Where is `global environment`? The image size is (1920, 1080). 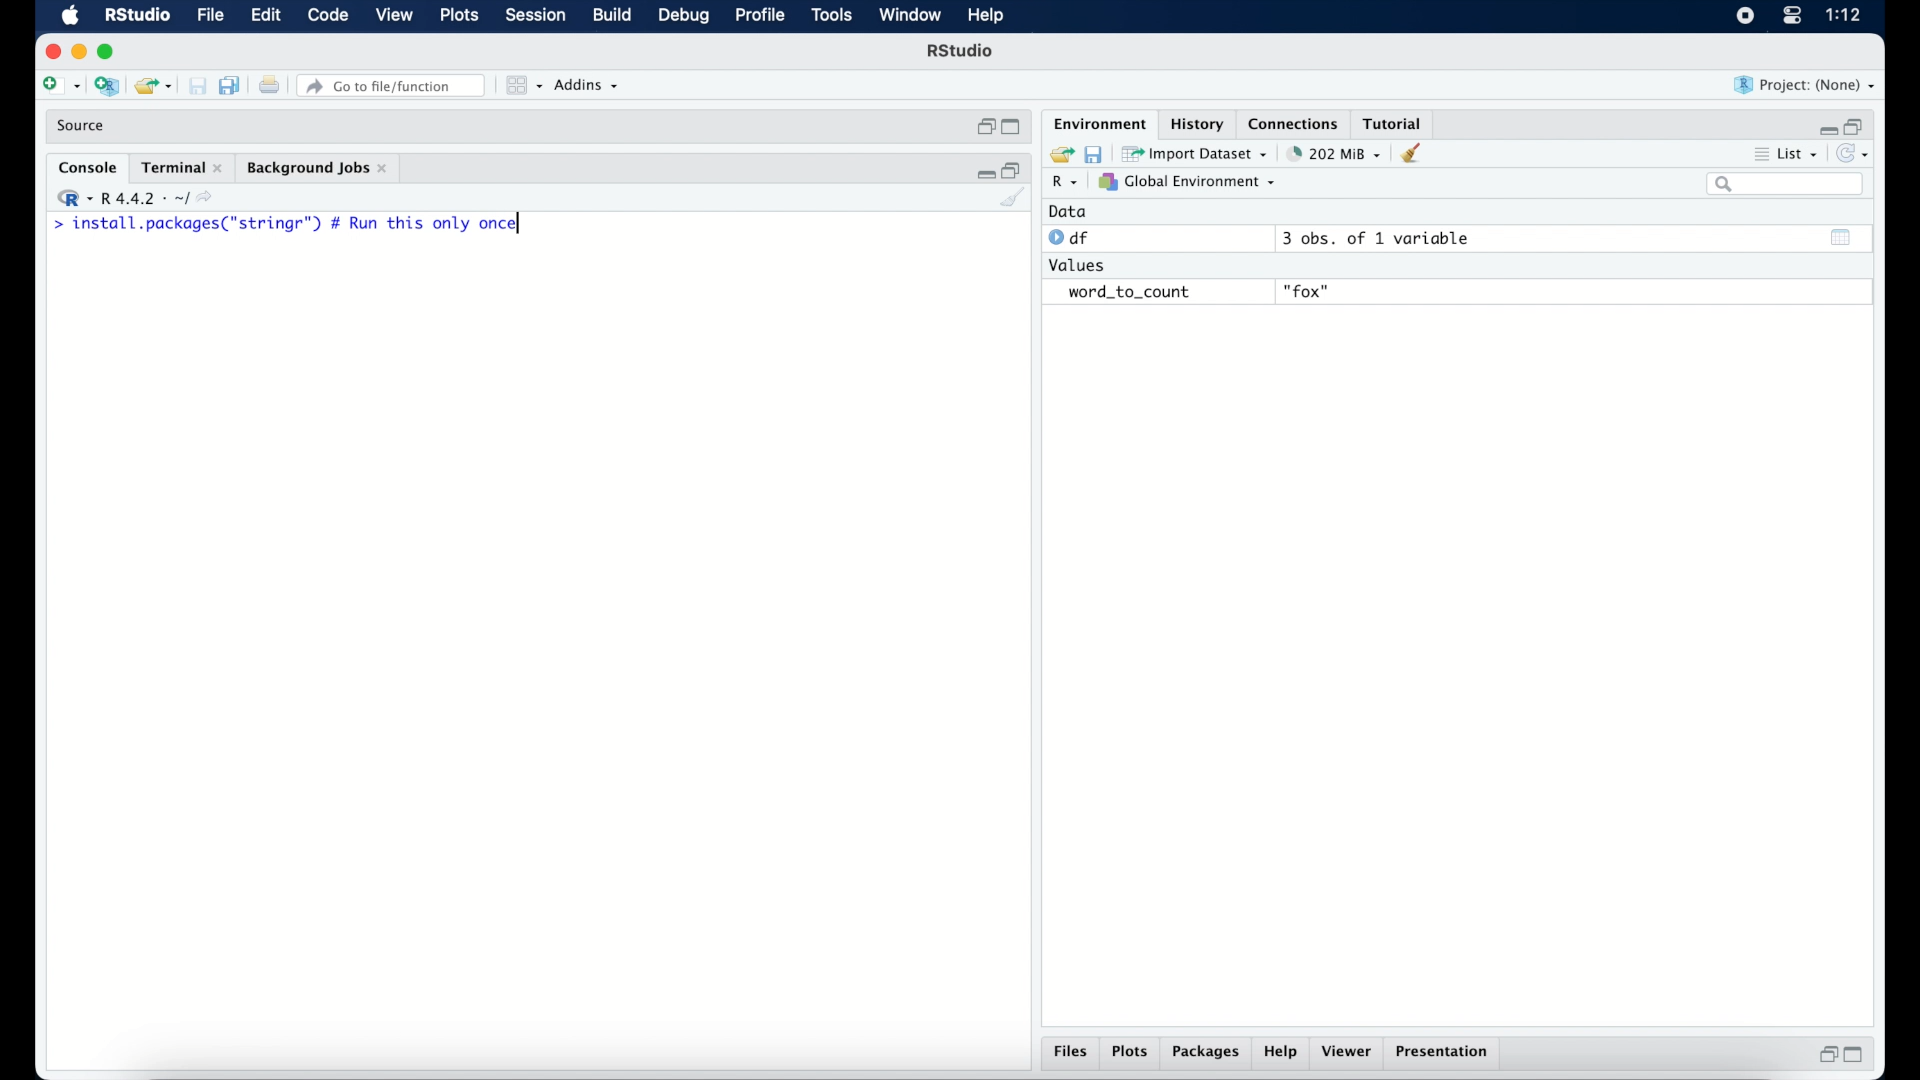
global environment is located at coordinates (1187, 181).